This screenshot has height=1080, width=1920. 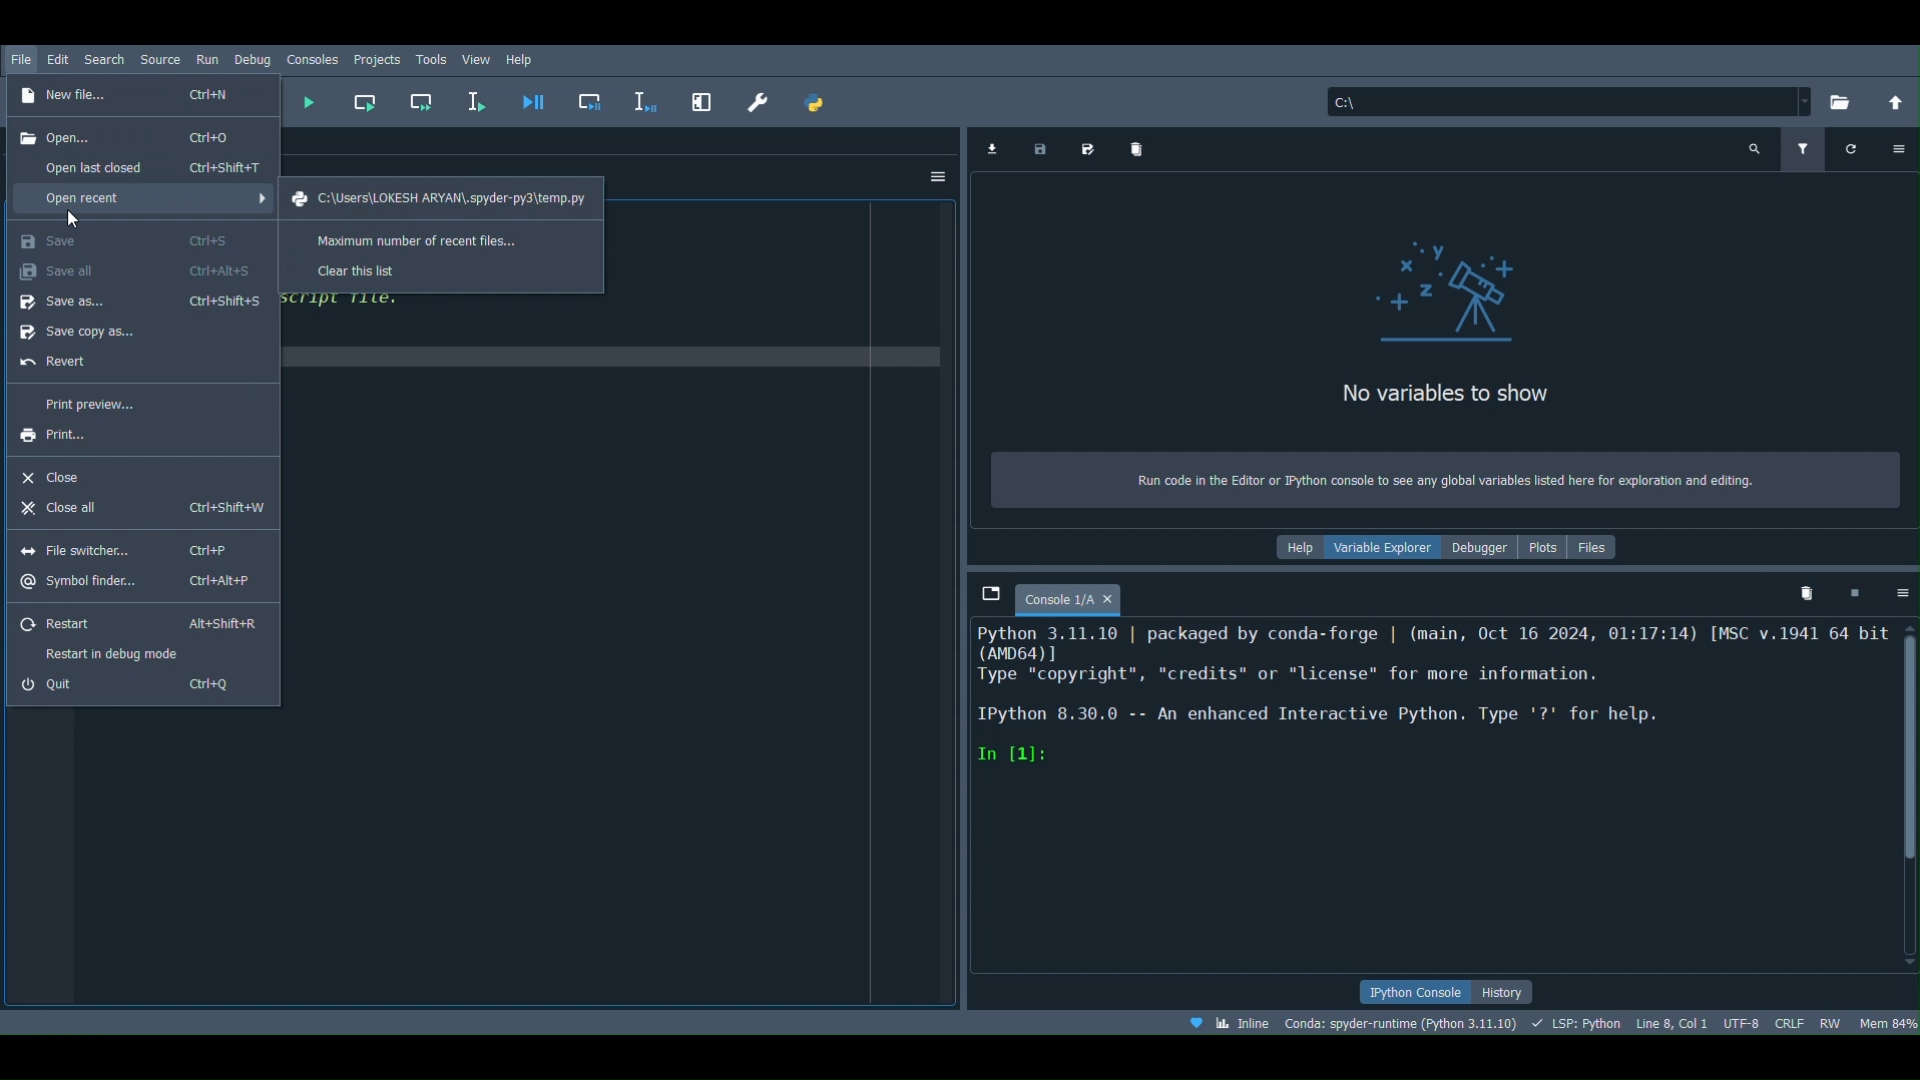 I want to click on Version, so click(x=1403, y=1021).